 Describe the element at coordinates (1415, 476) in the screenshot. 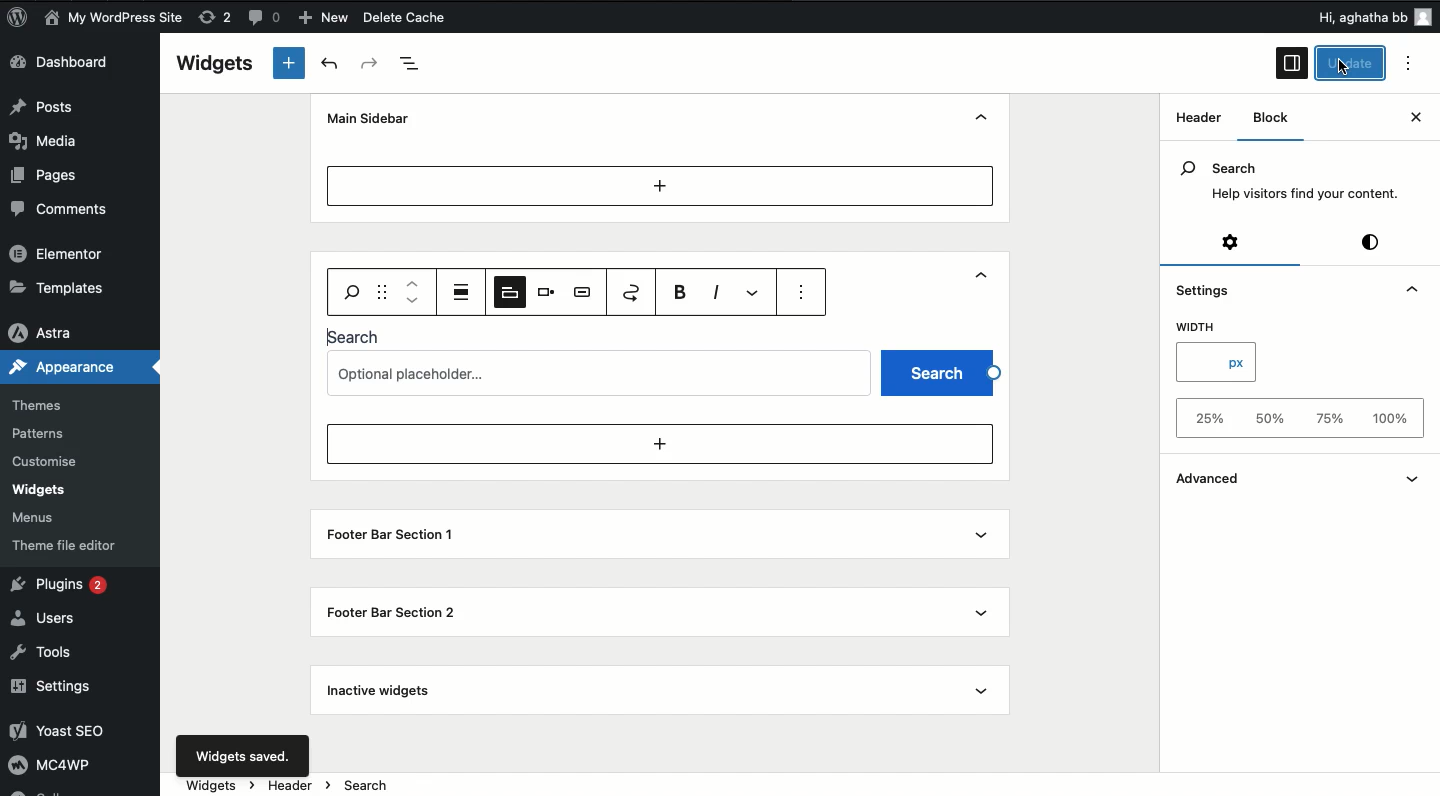

I see `show` at that location.